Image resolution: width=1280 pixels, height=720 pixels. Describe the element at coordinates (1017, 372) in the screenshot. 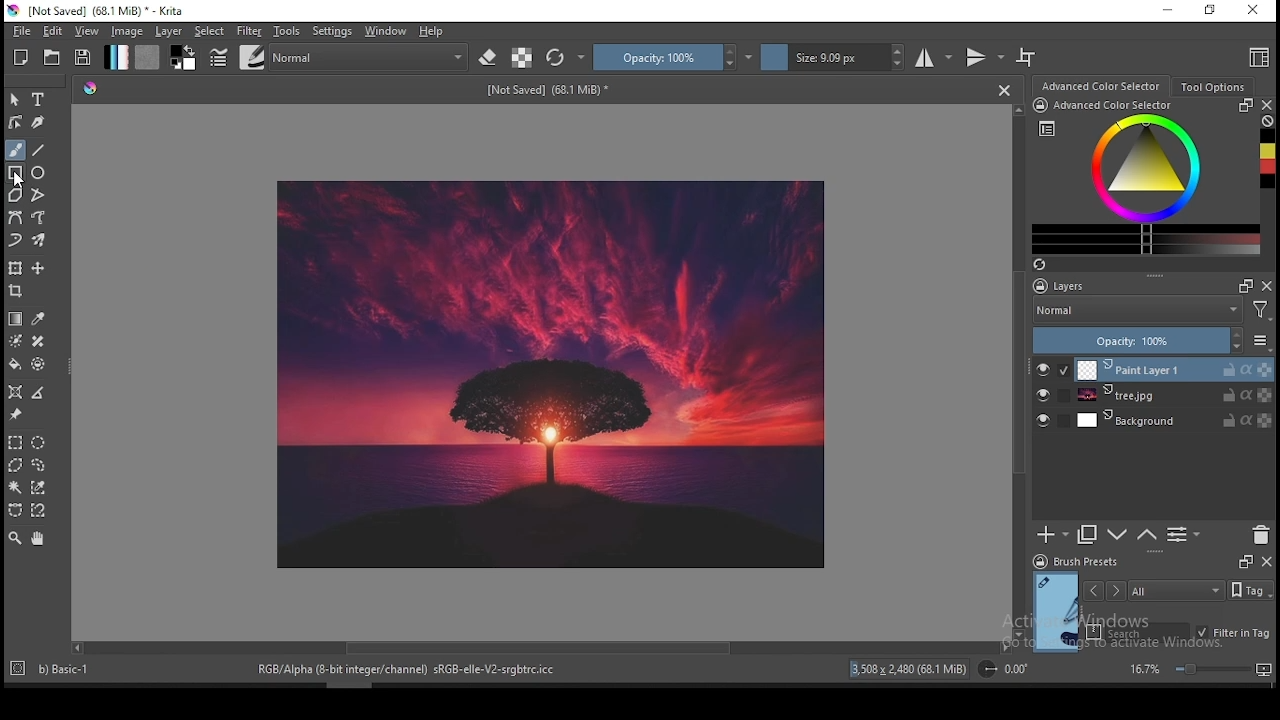

I see `Scroll Bar` at that location.